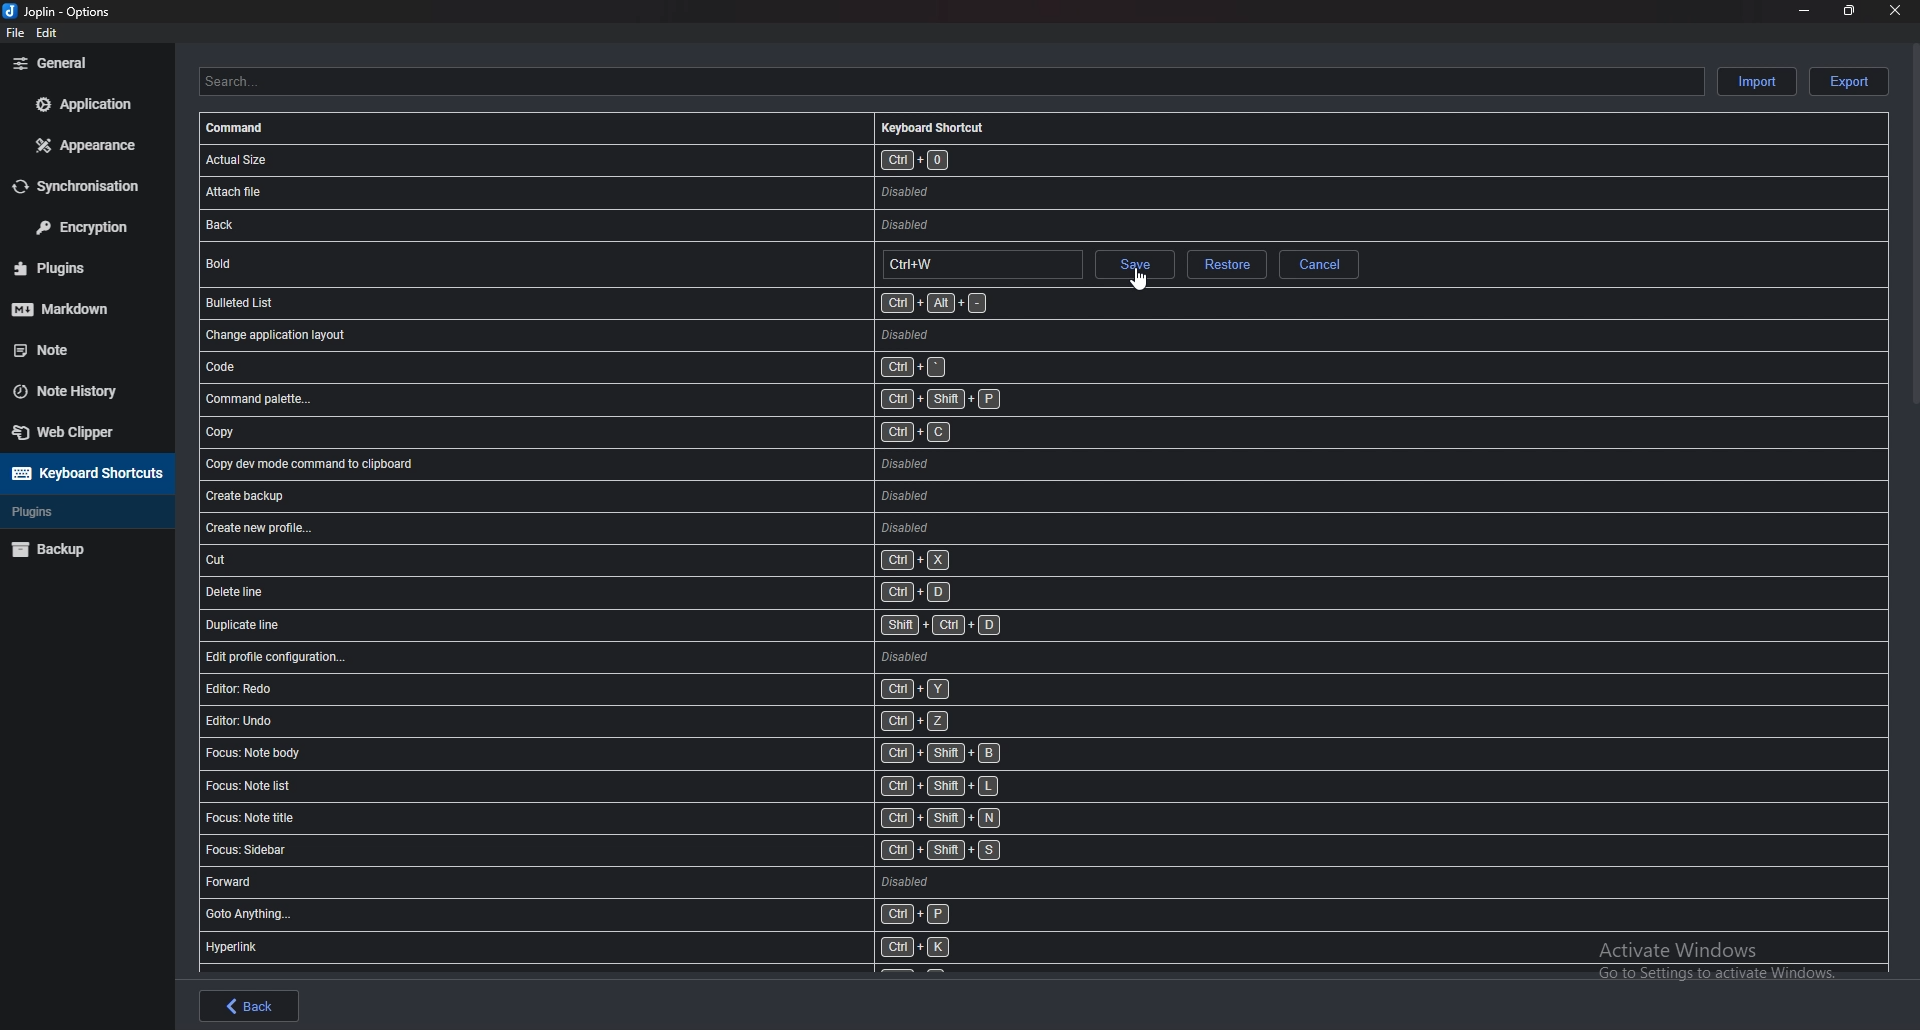 This screenshot has width=1920, height=1030. Describe the element at coordinates (667, 527) in the screenshot. I see `shortcut` at that location.